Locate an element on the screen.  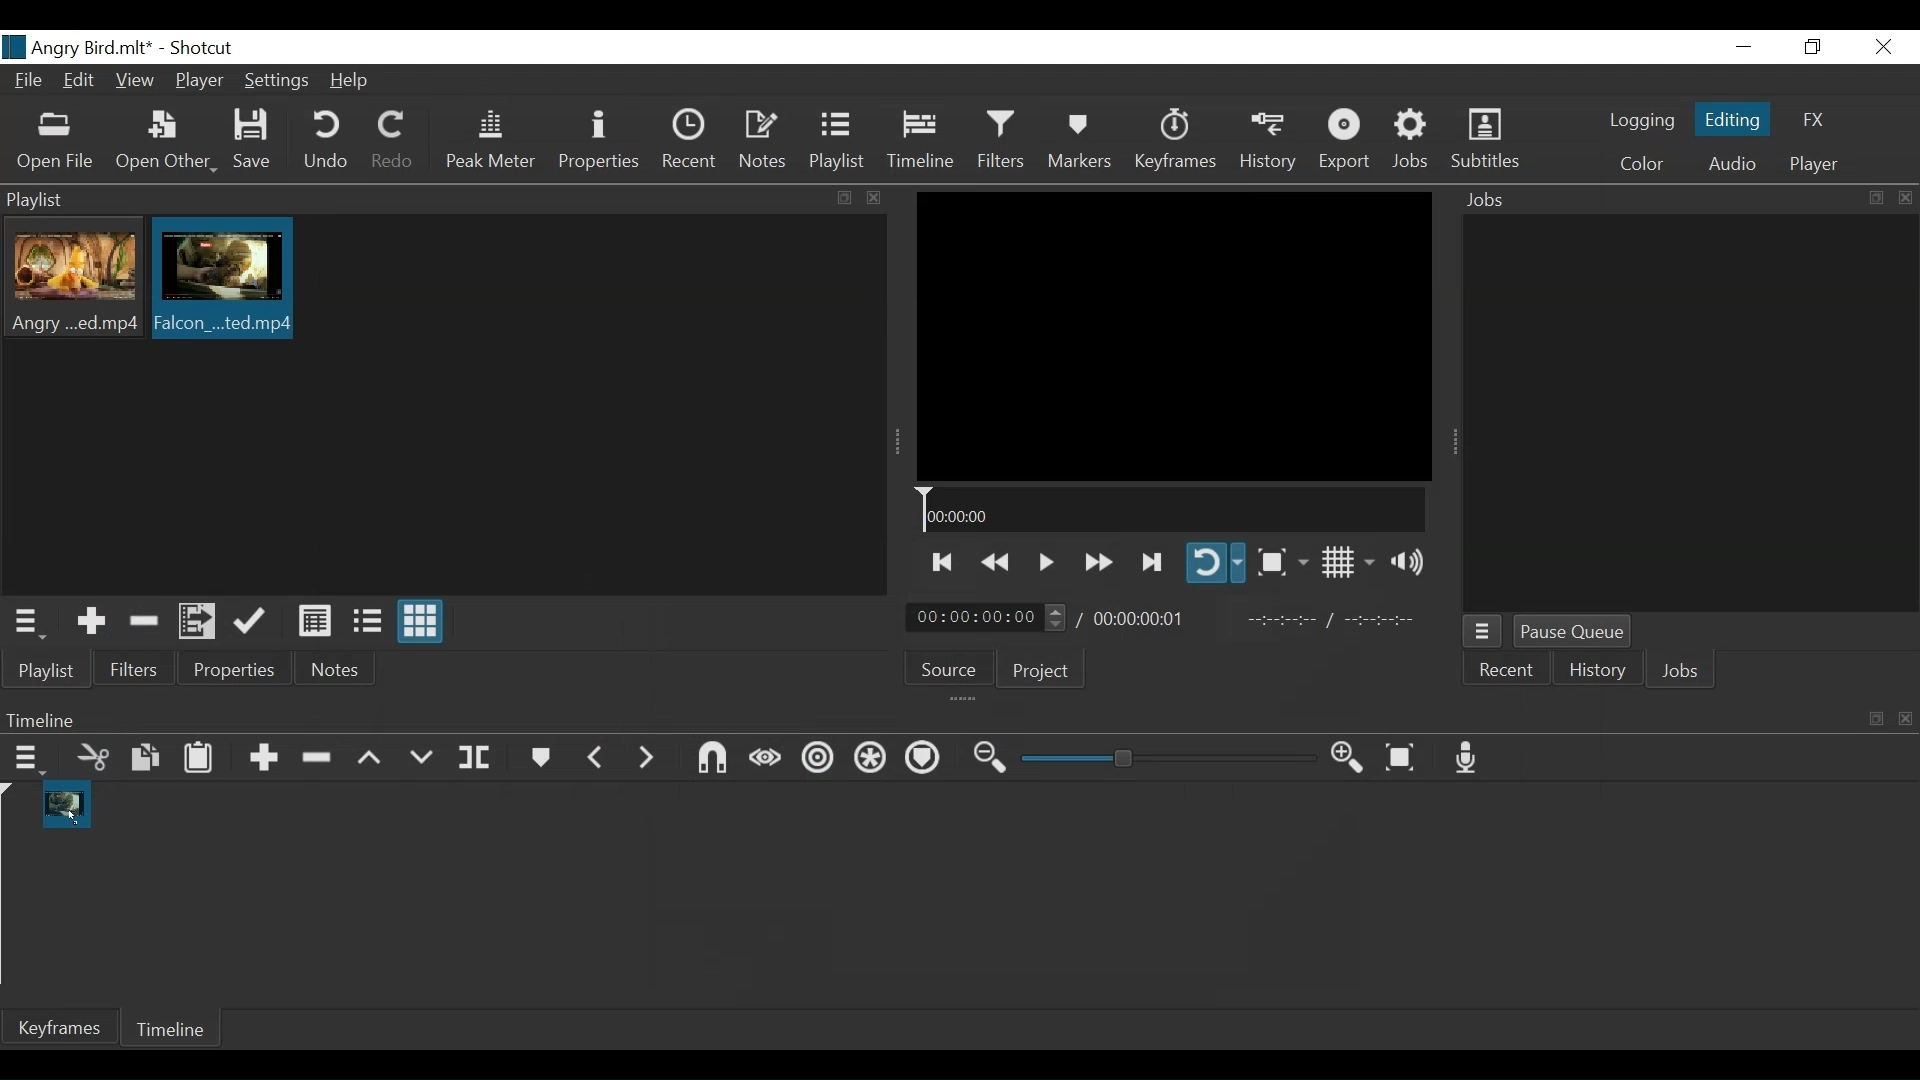
View as icons is located at coordinates (422, 621).